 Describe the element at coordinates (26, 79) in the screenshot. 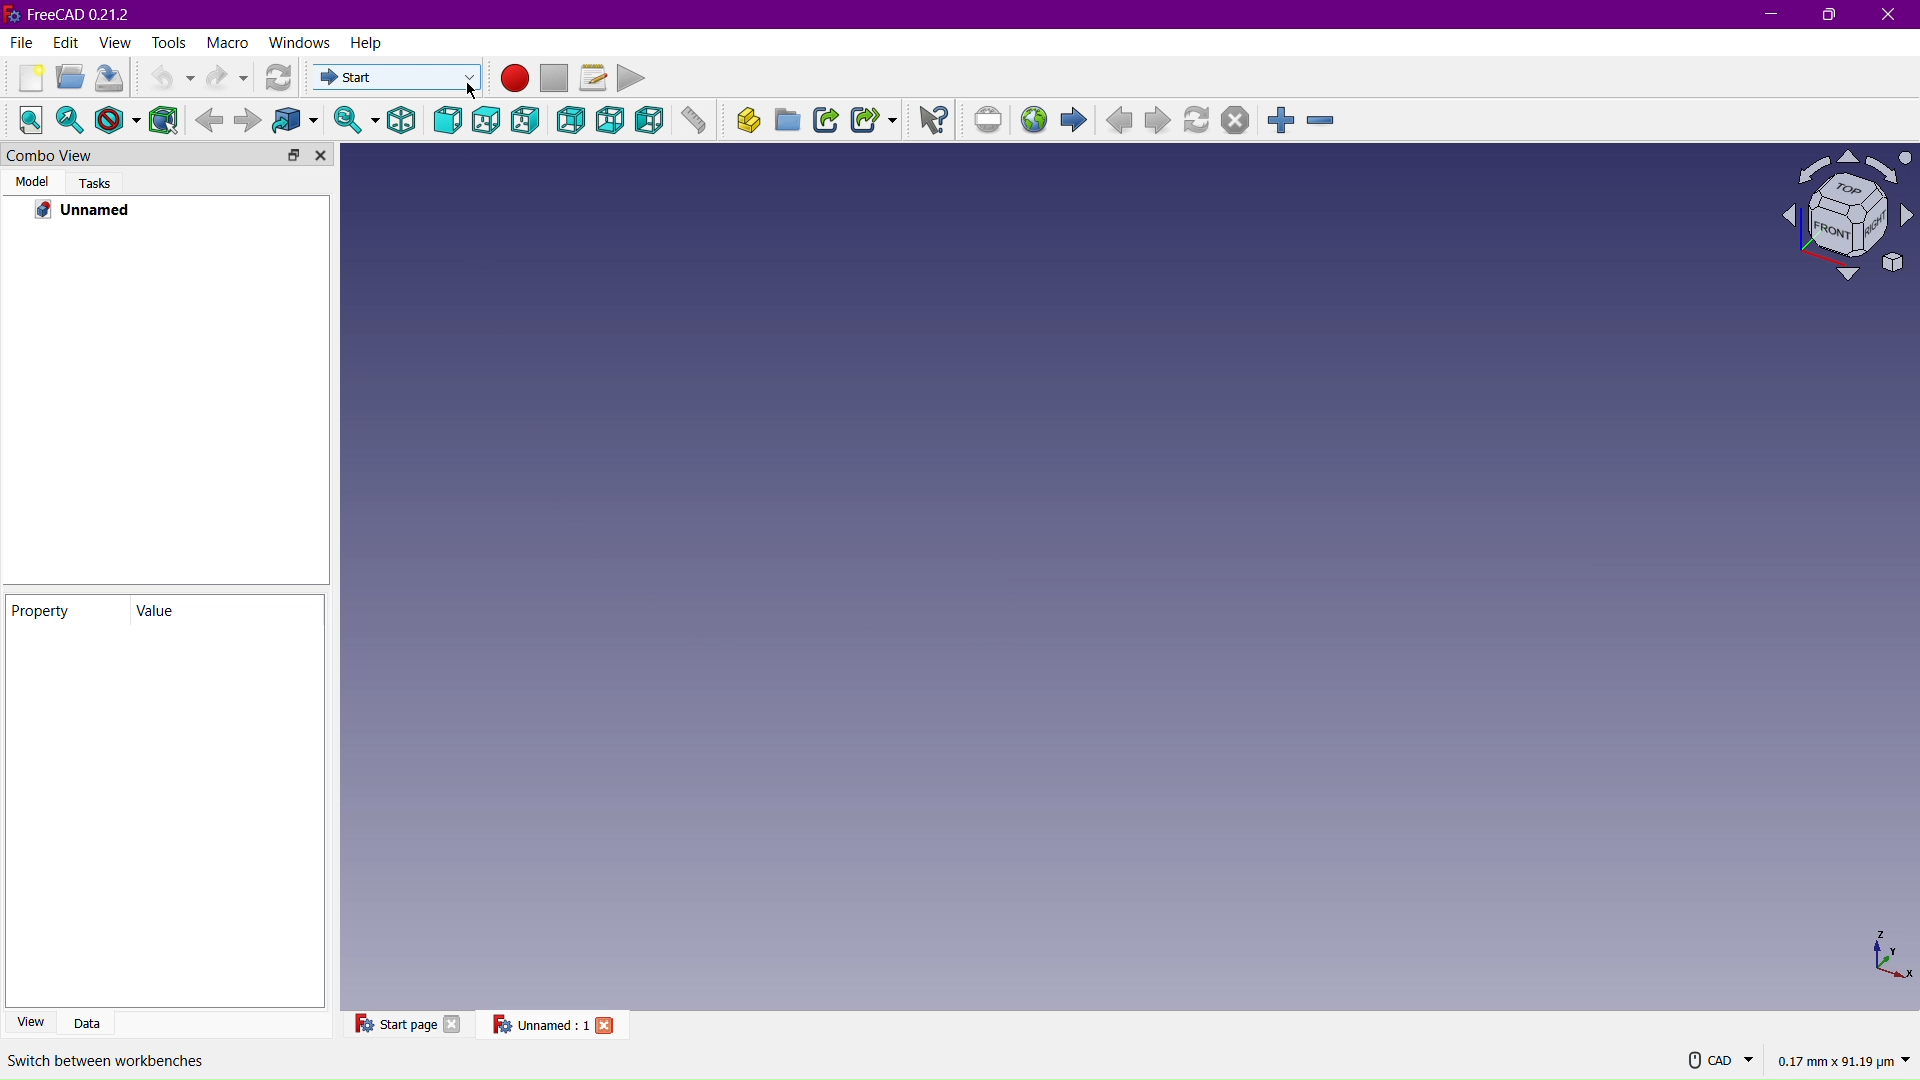

I see `New` at that location.